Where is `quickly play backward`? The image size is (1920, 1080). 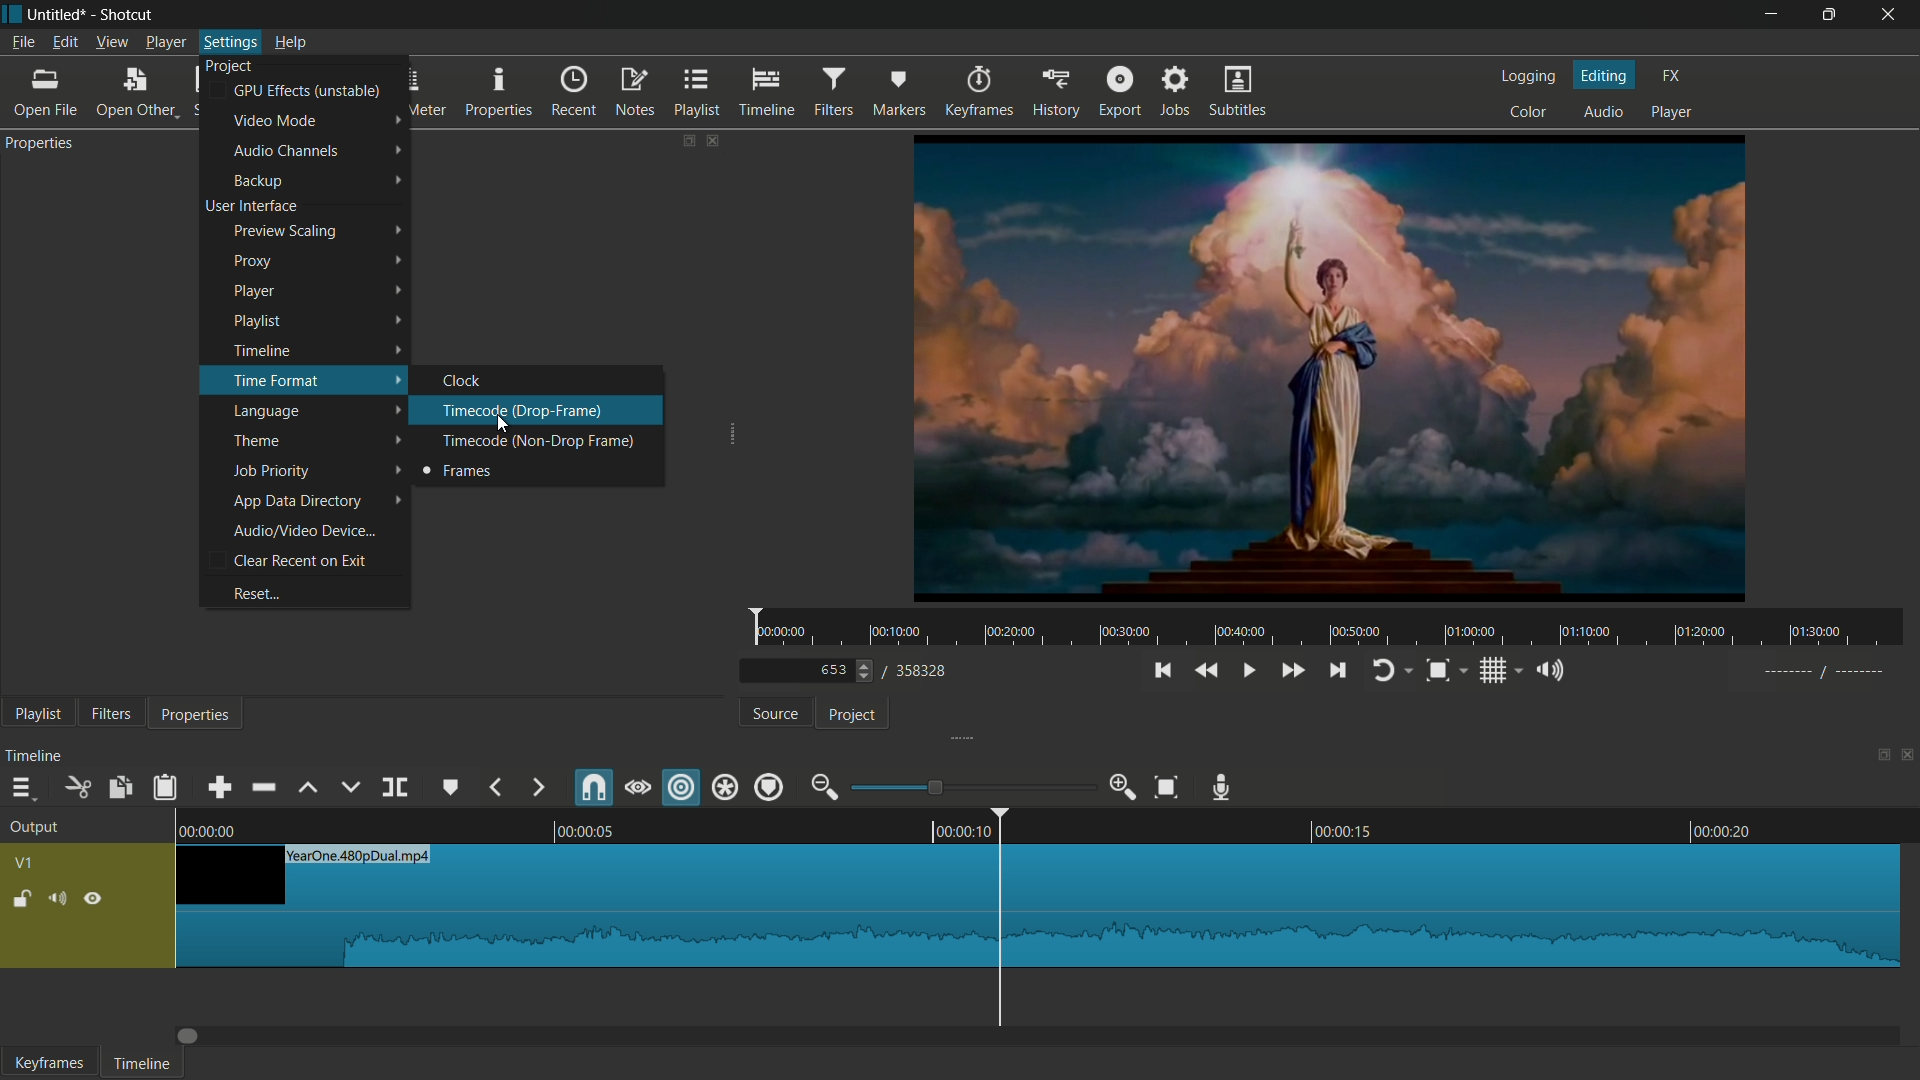 quickly play backward is located at coordinates (1205, 669).